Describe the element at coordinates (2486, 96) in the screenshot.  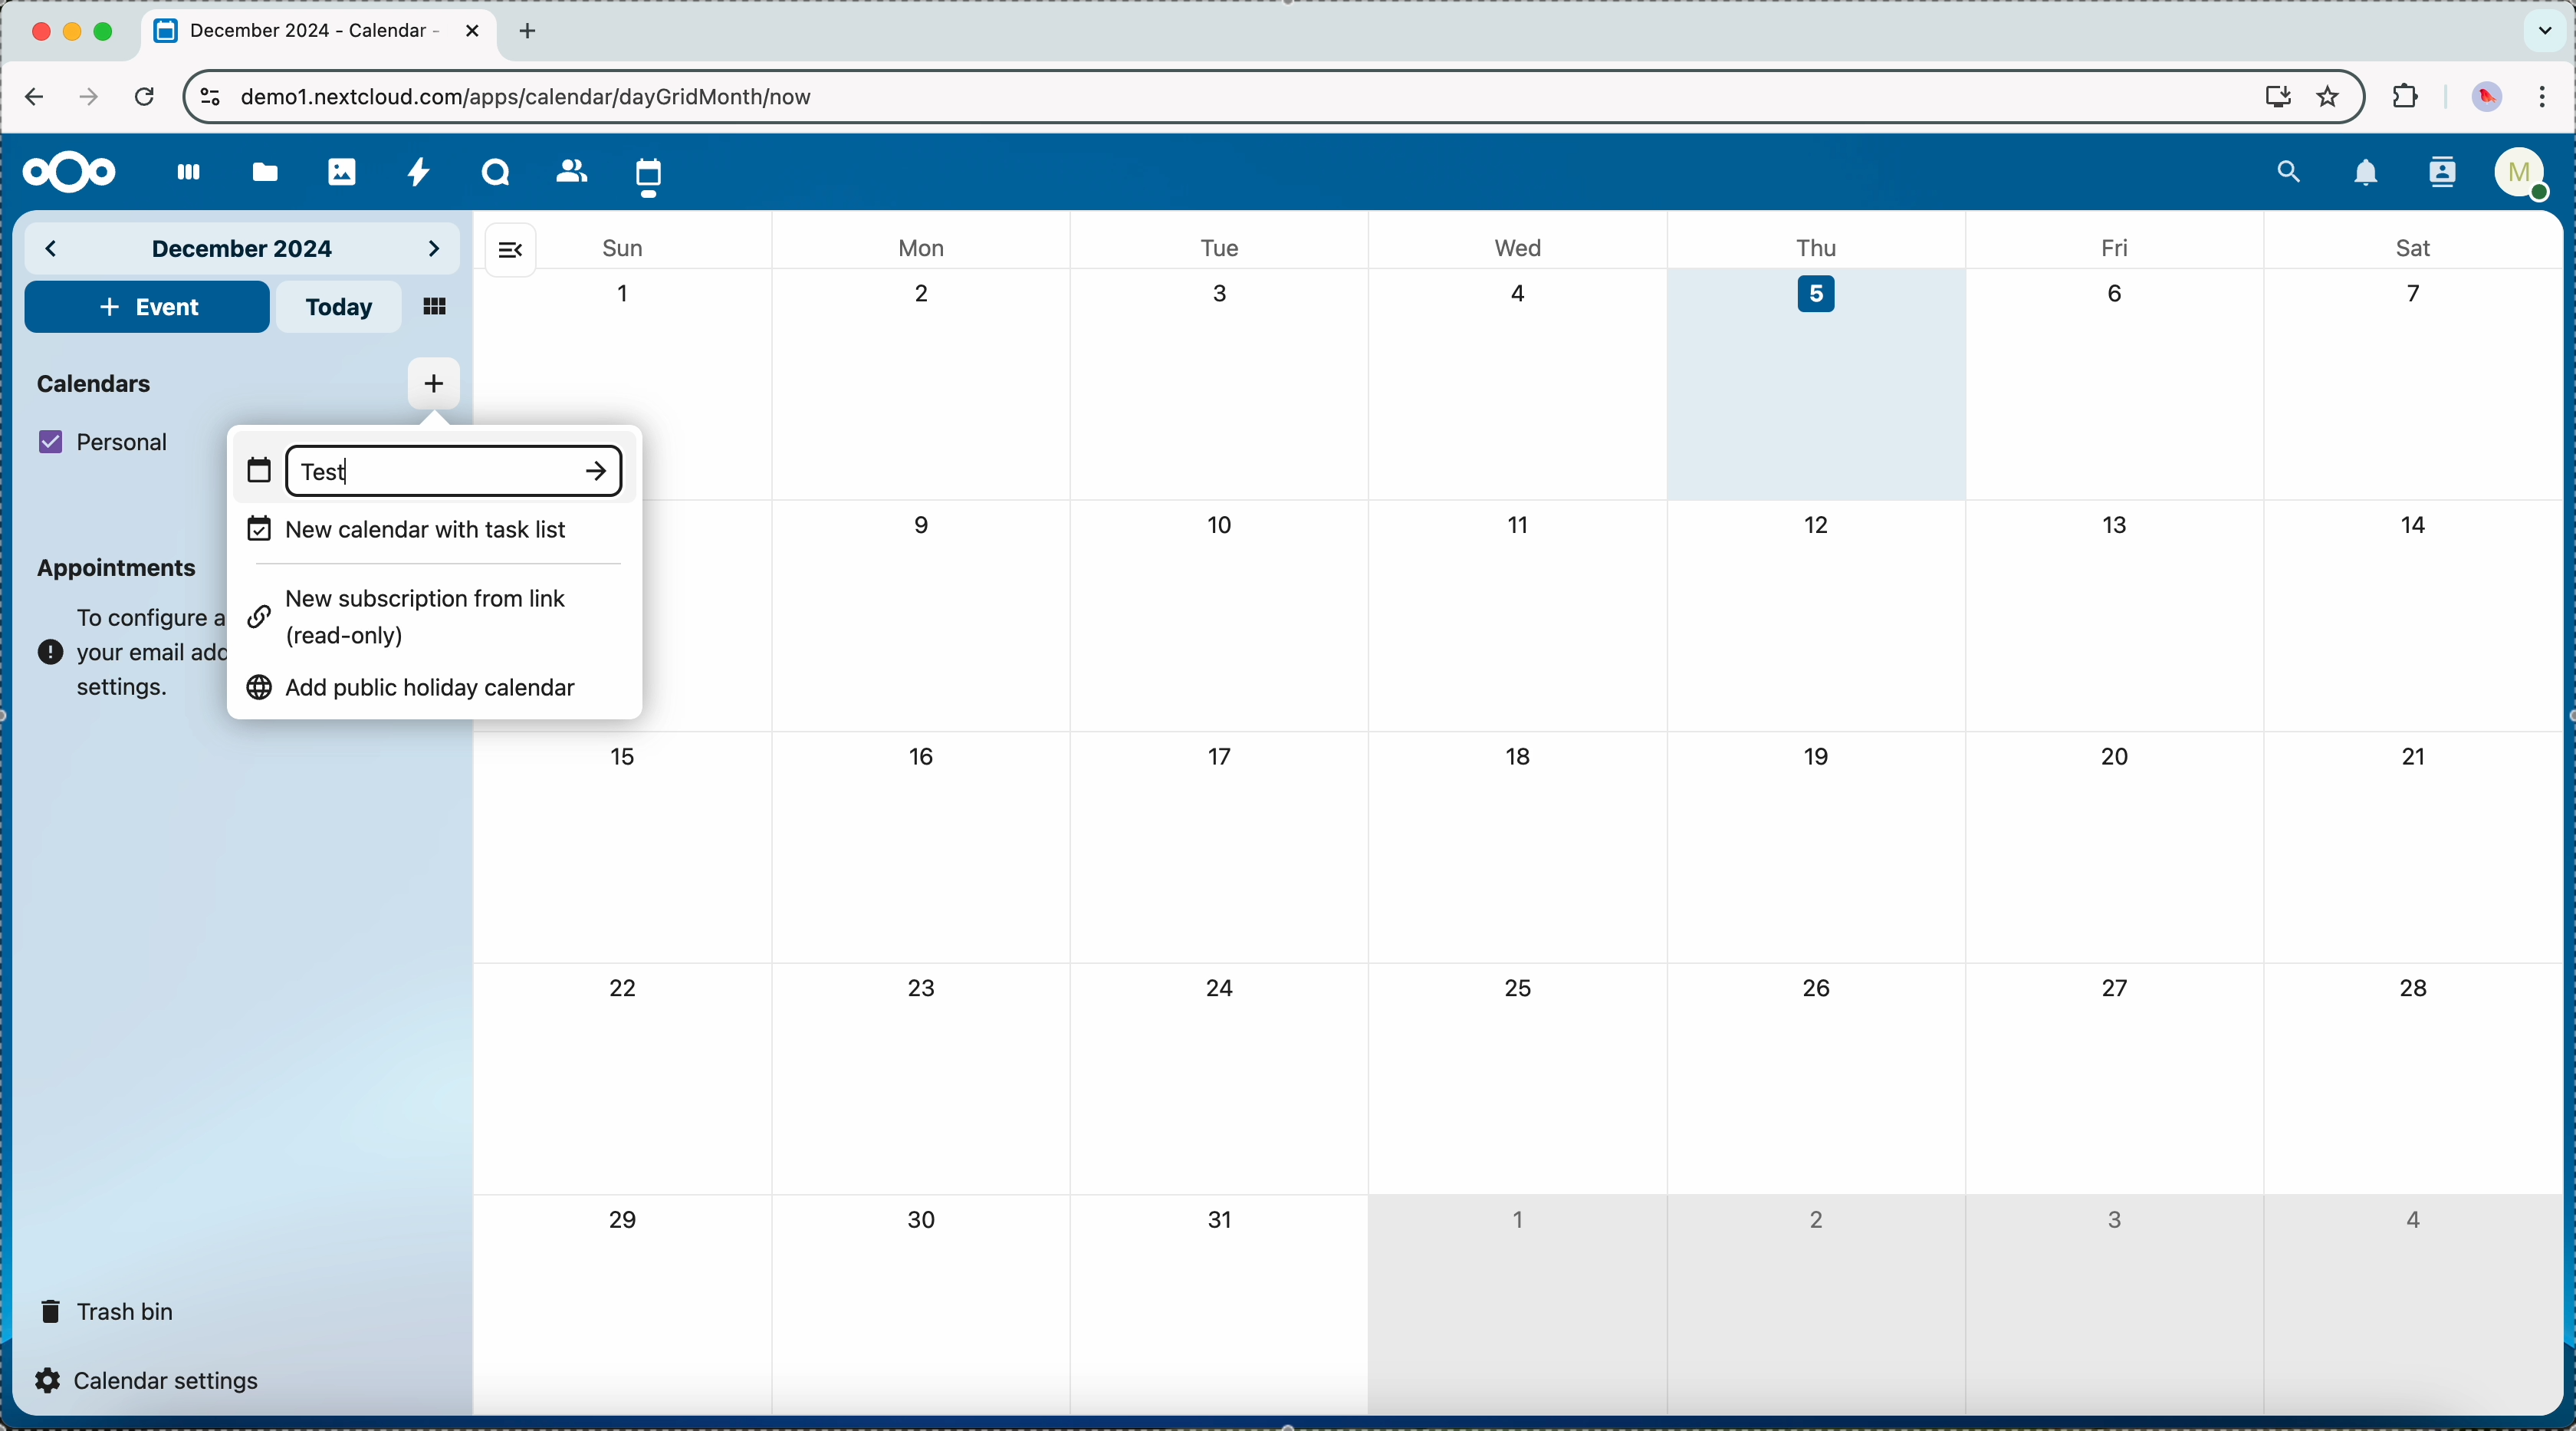
I see `profile picture` at that location.